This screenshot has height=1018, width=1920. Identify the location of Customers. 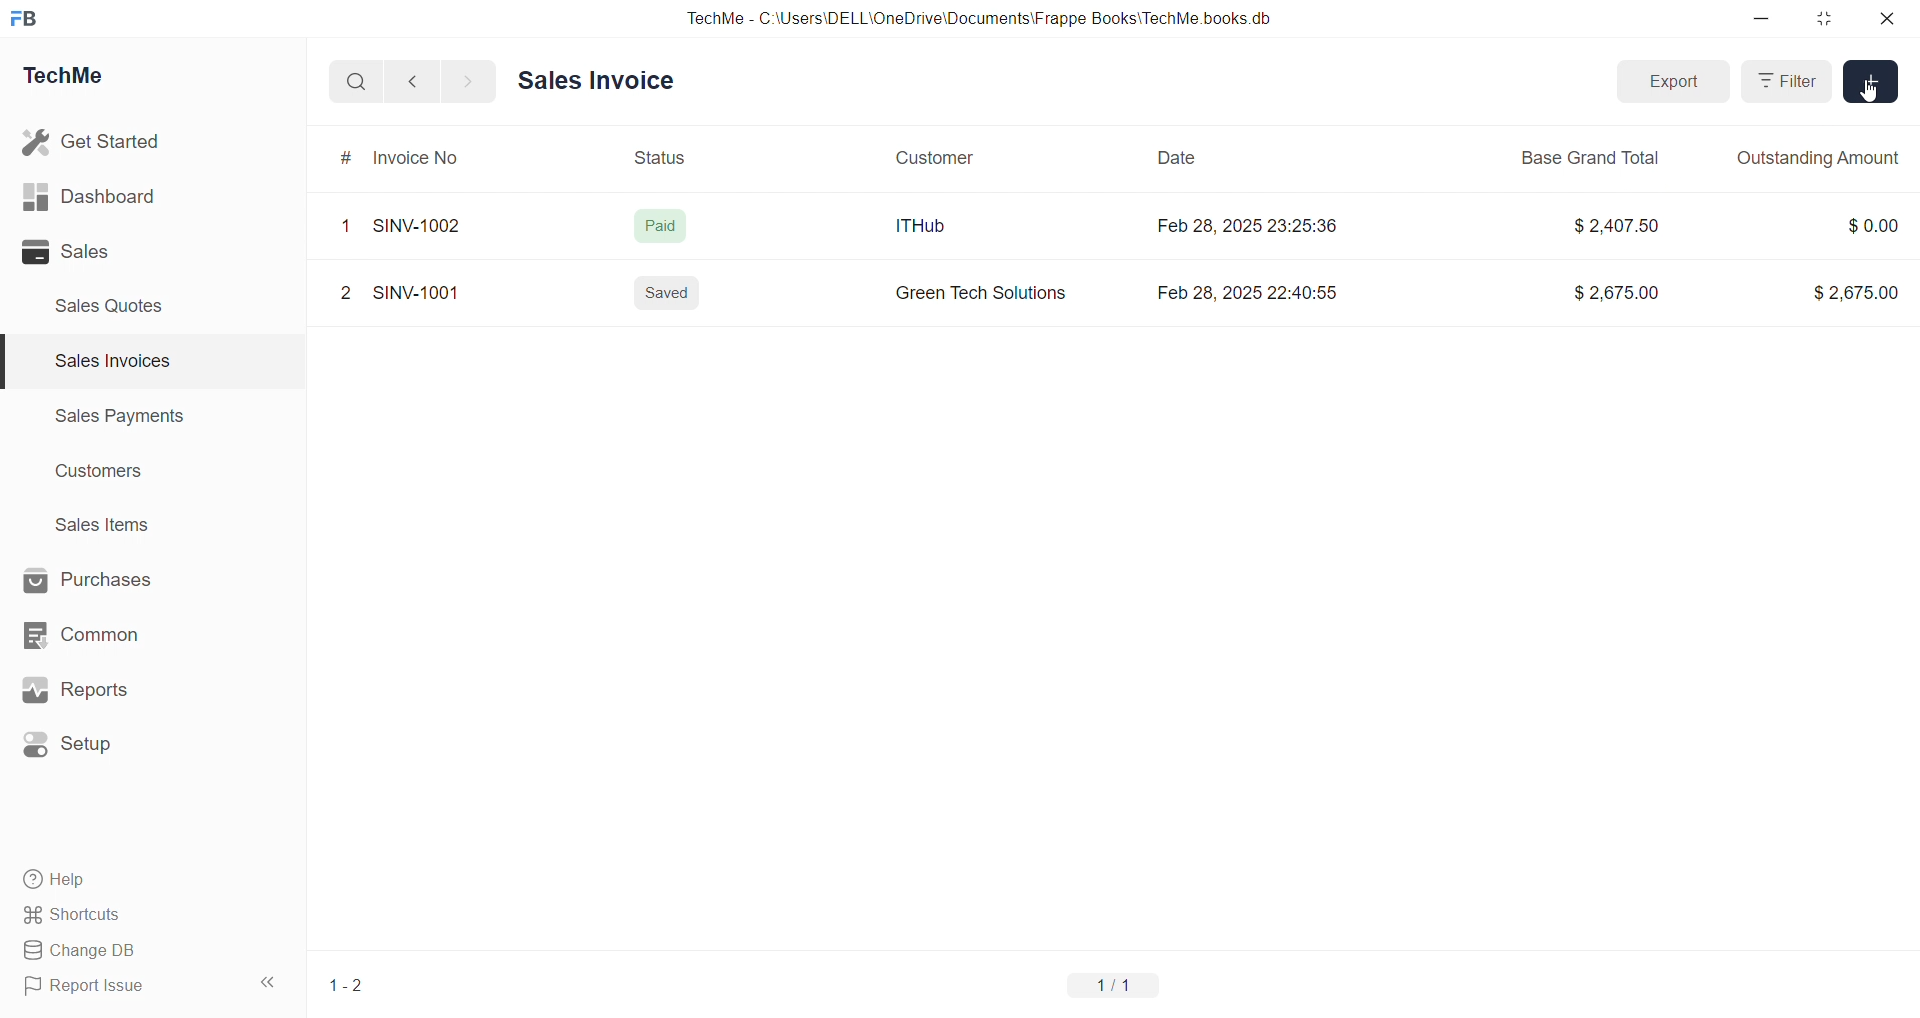
(110, 476).